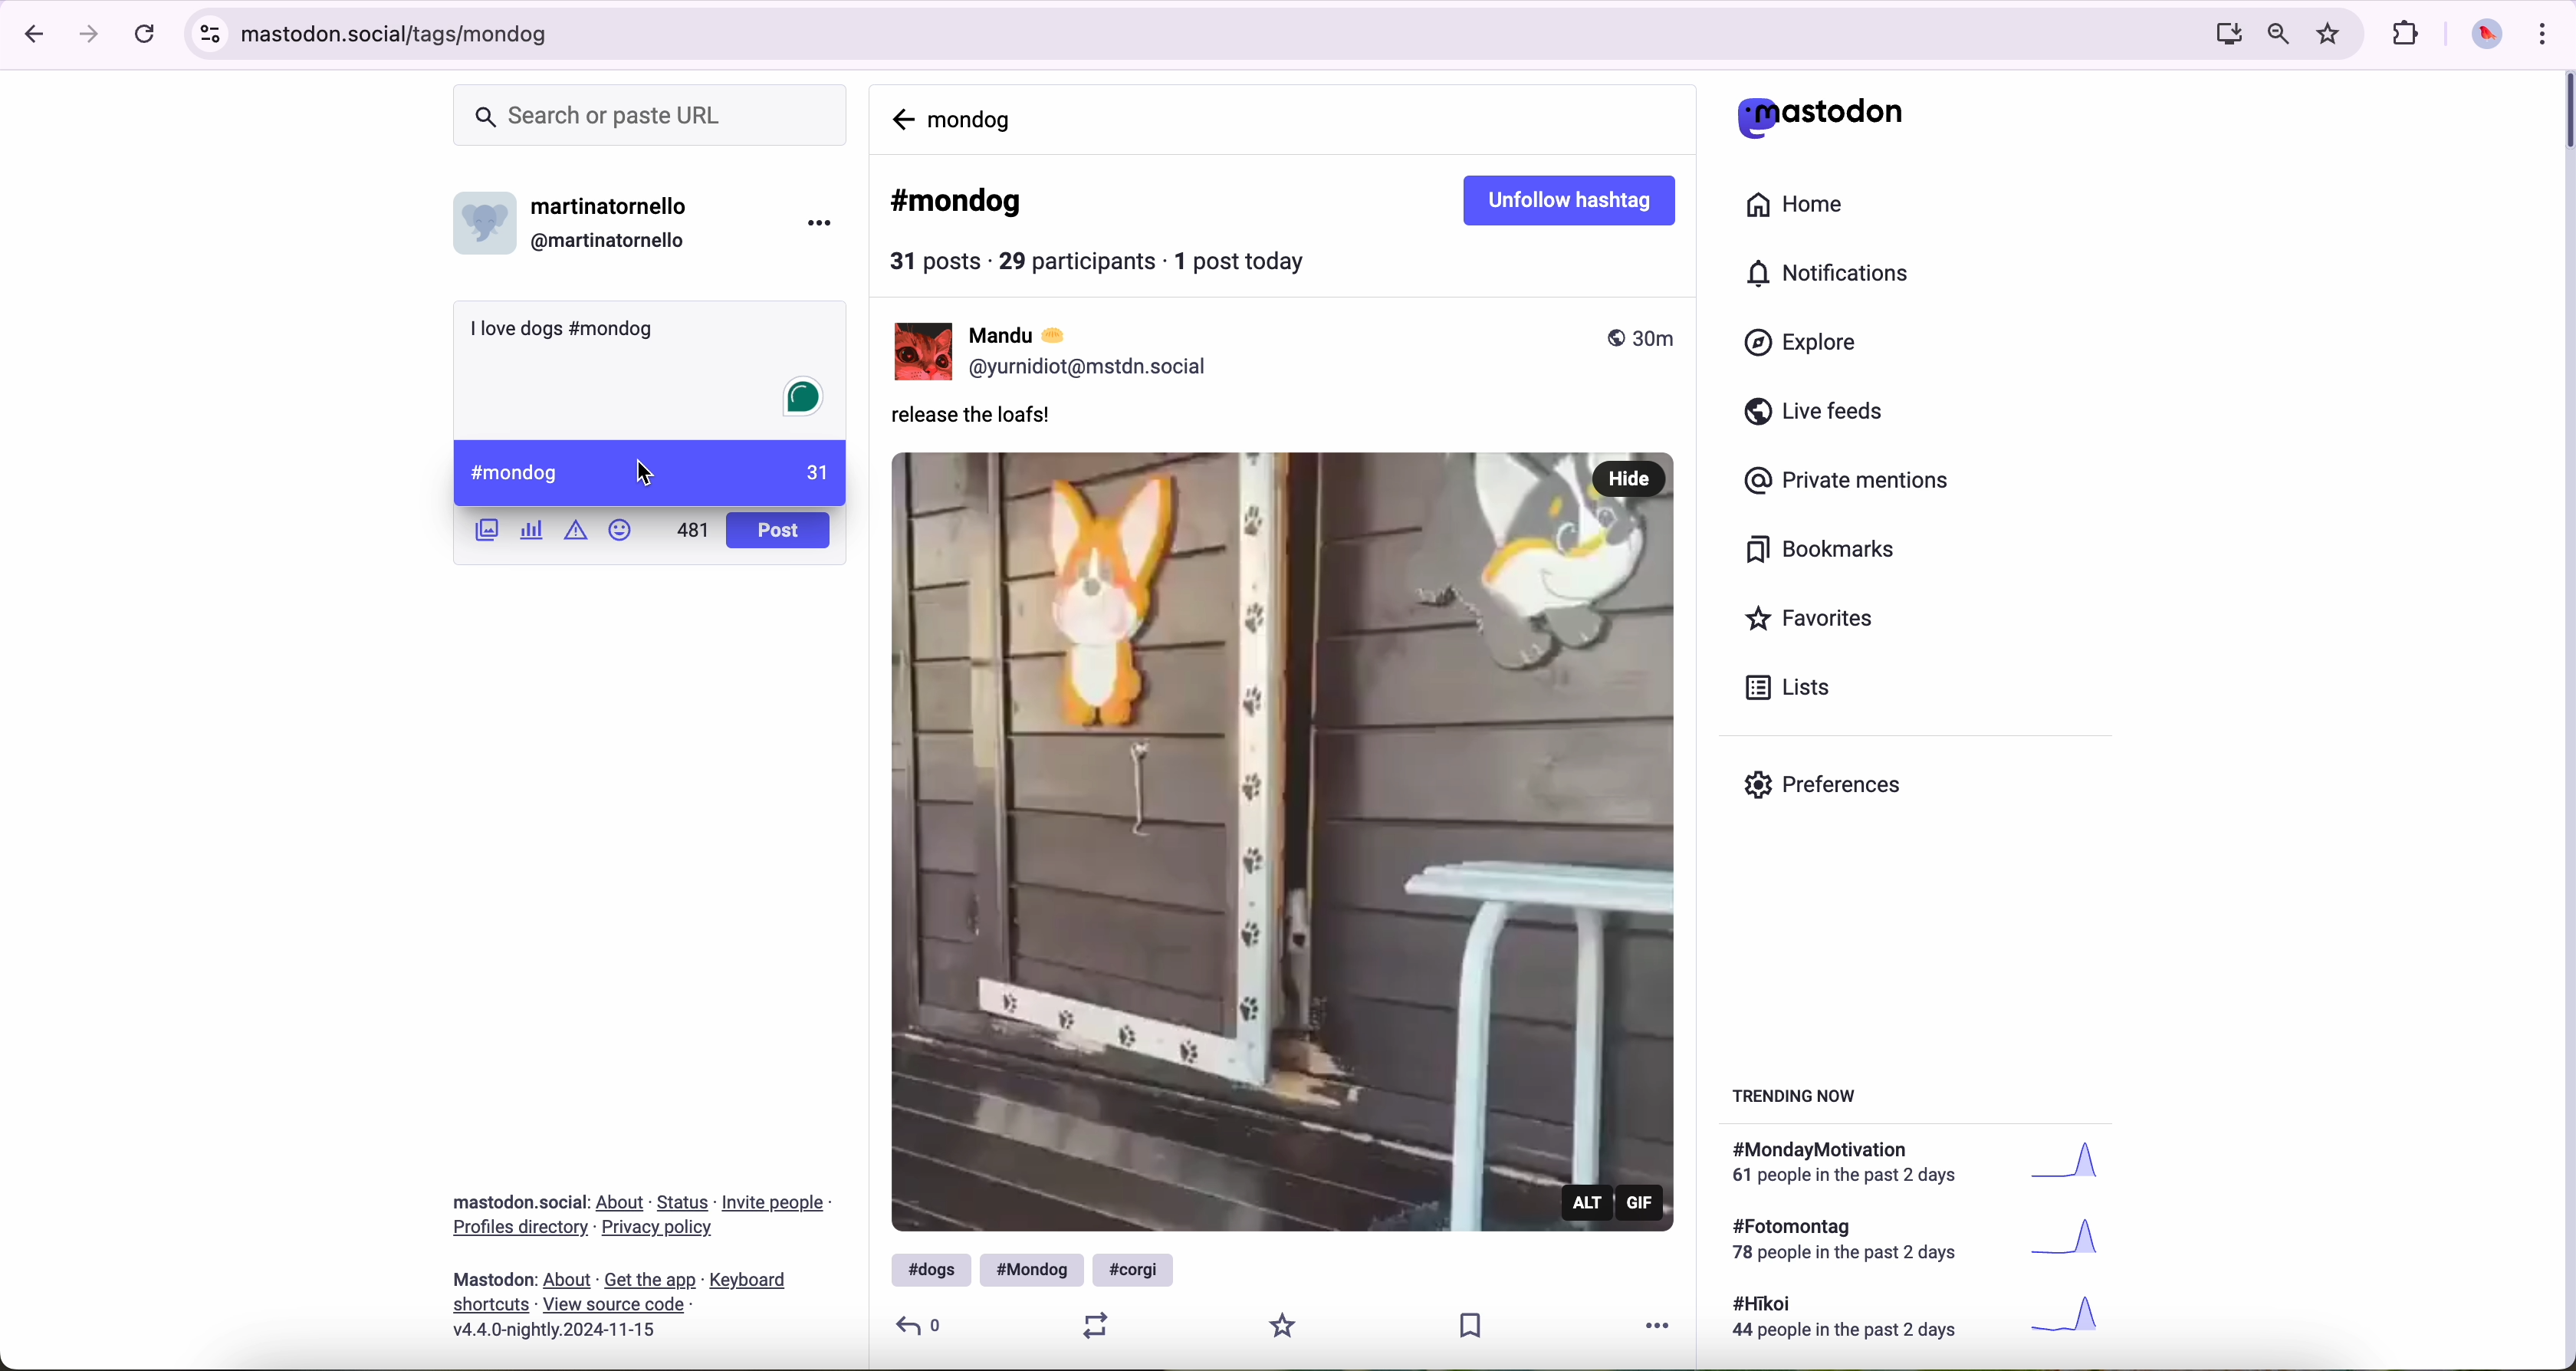 The image size is (2576, 1371). What do you see at coordinates (2487, 37) in the screenshot?
I see `profile picture` at bounding box center [2487, 37].